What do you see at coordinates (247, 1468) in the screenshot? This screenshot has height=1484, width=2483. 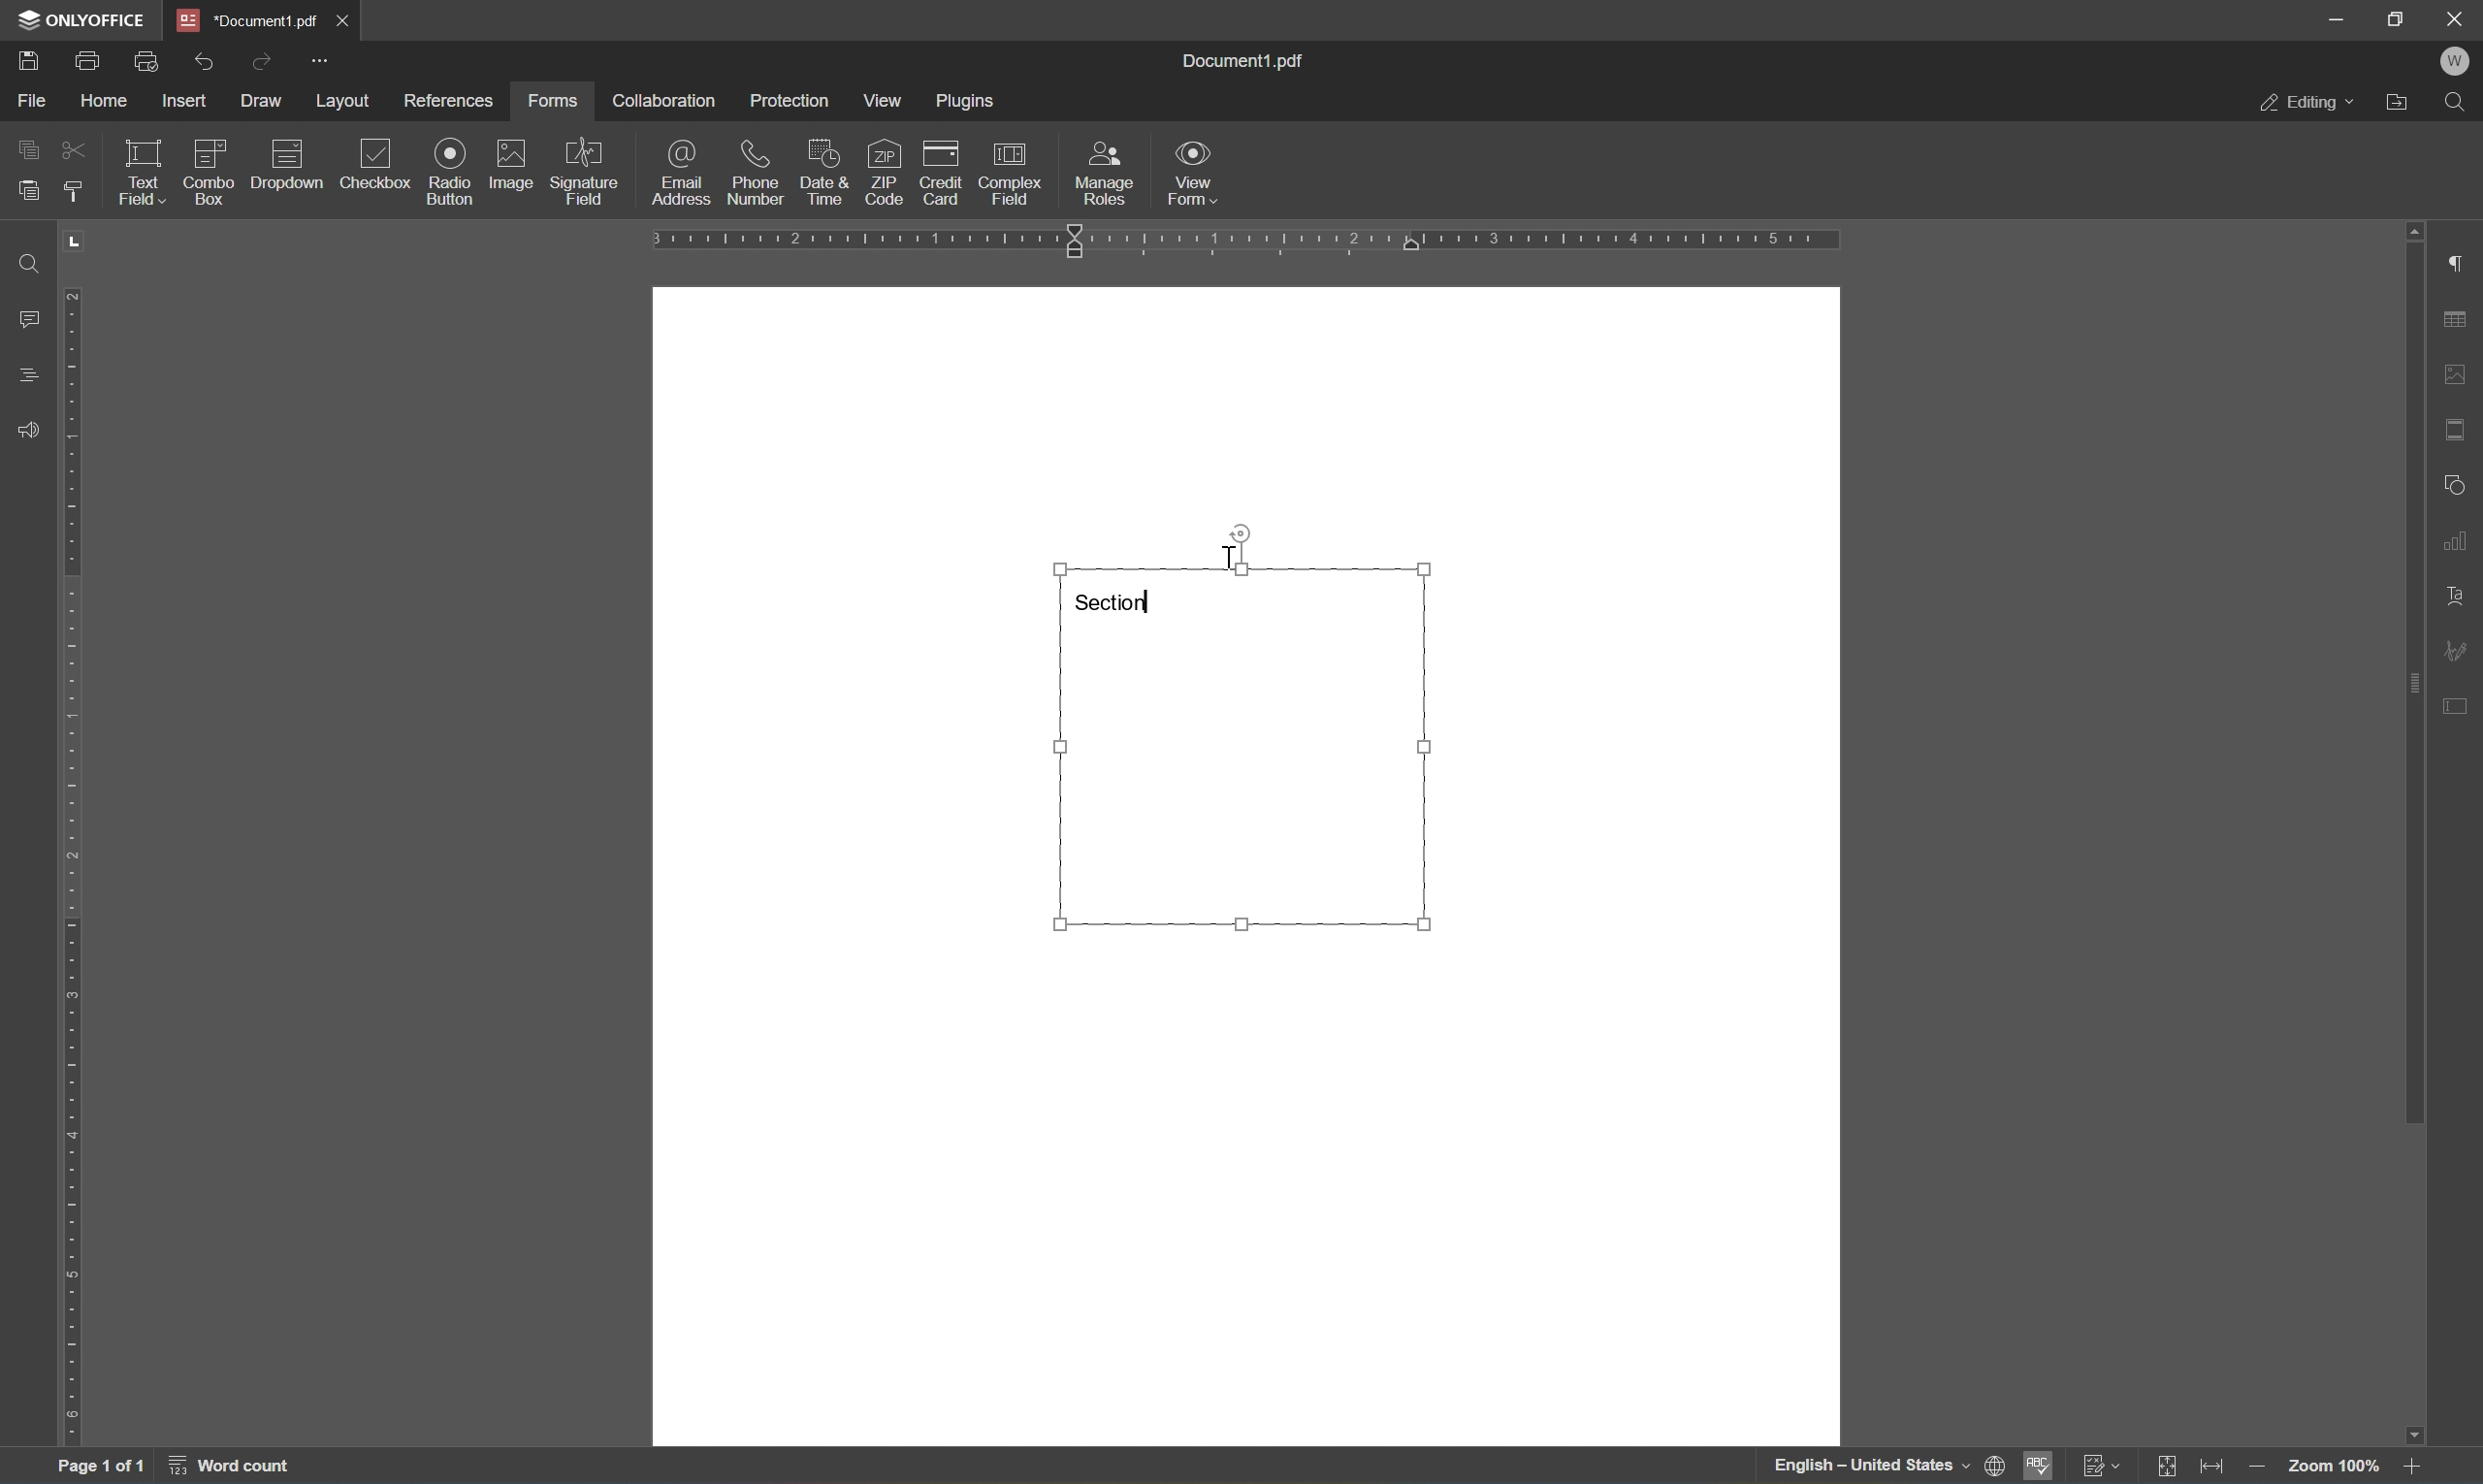 I see `word count` at bounding box center [247, 1468].